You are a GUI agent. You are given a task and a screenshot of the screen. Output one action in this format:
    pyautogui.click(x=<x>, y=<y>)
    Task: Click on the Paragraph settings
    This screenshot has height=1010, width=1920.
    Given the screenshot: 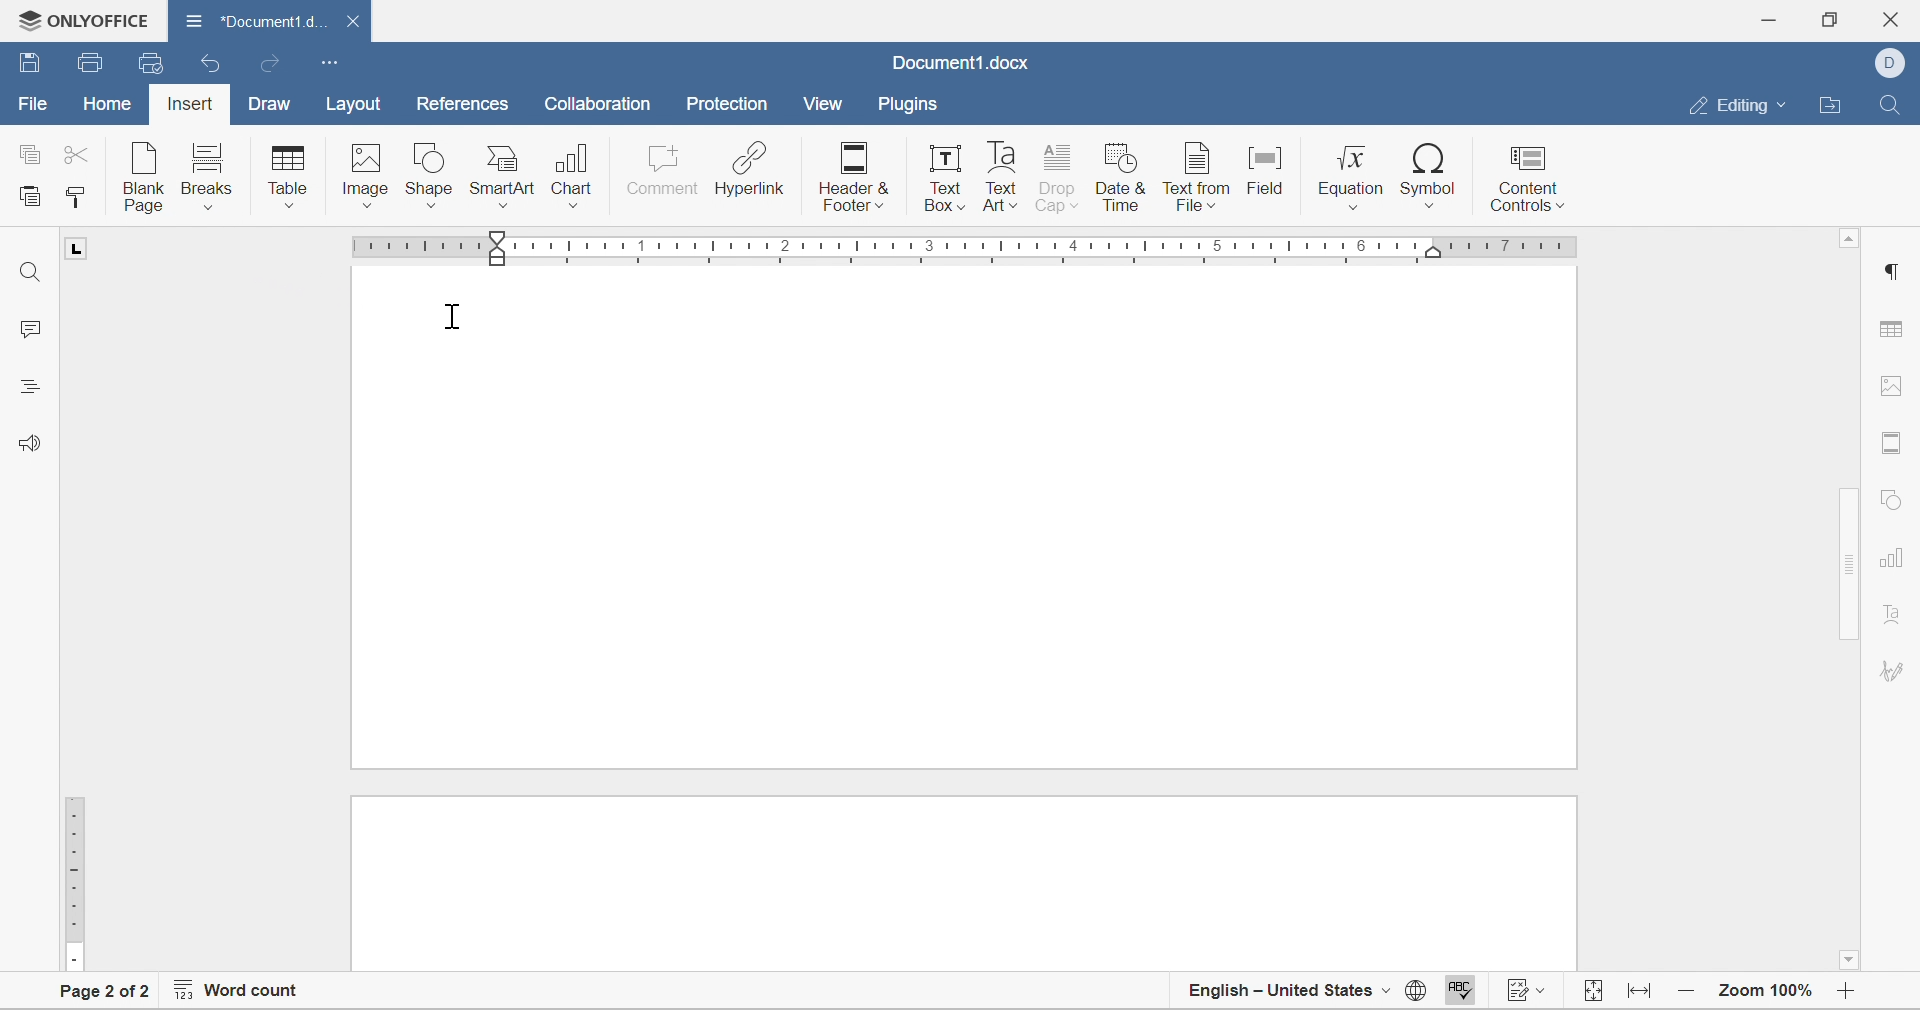 What is the action you would take?
    pyautogui.click(x=1894, y=272)
    